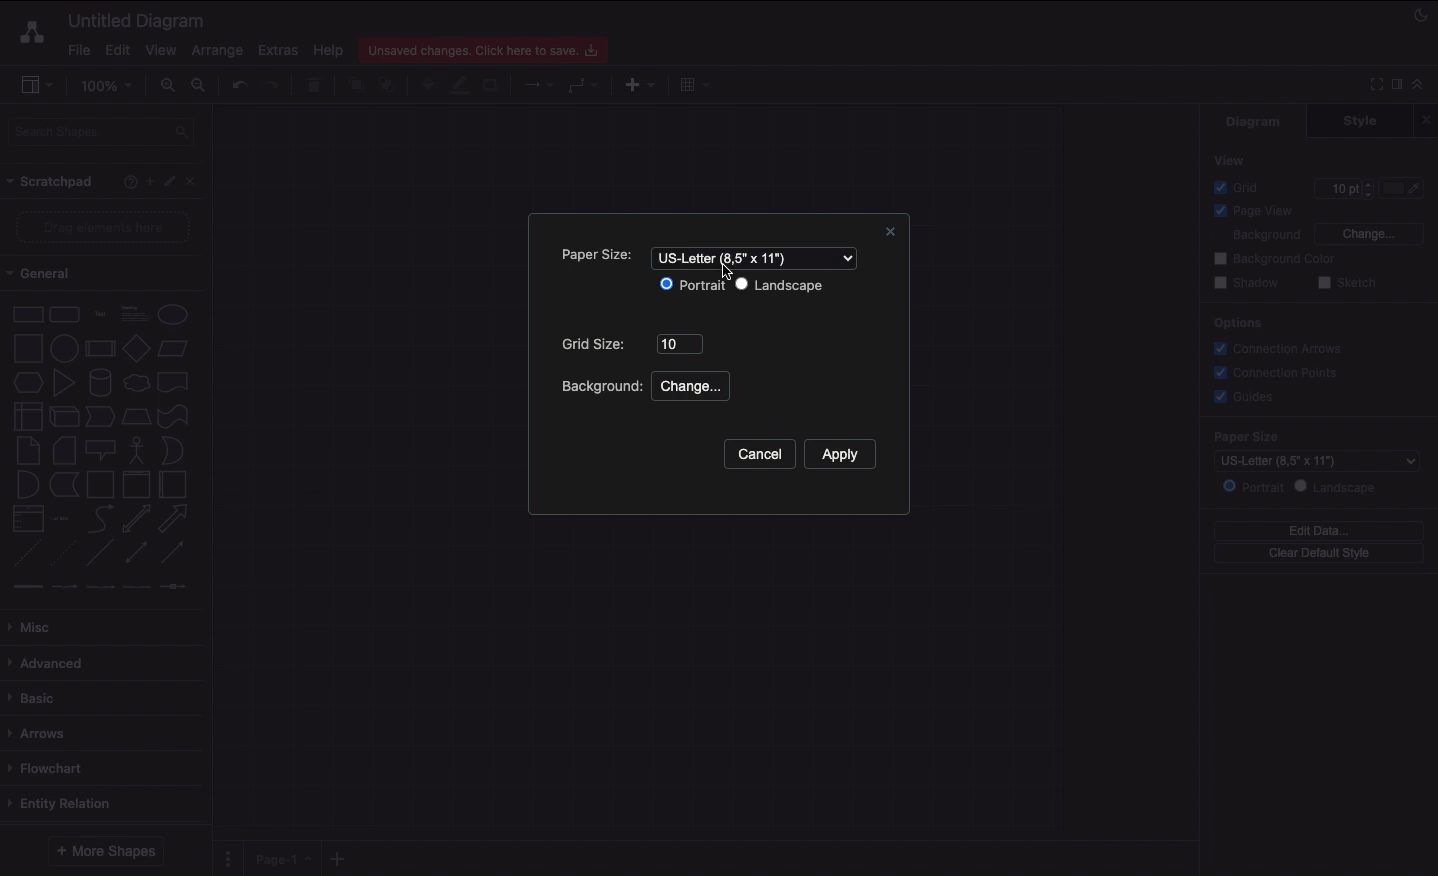  Describe the element at coordinates (280, 857) in the screenshot. I see `Page 1` at that location.